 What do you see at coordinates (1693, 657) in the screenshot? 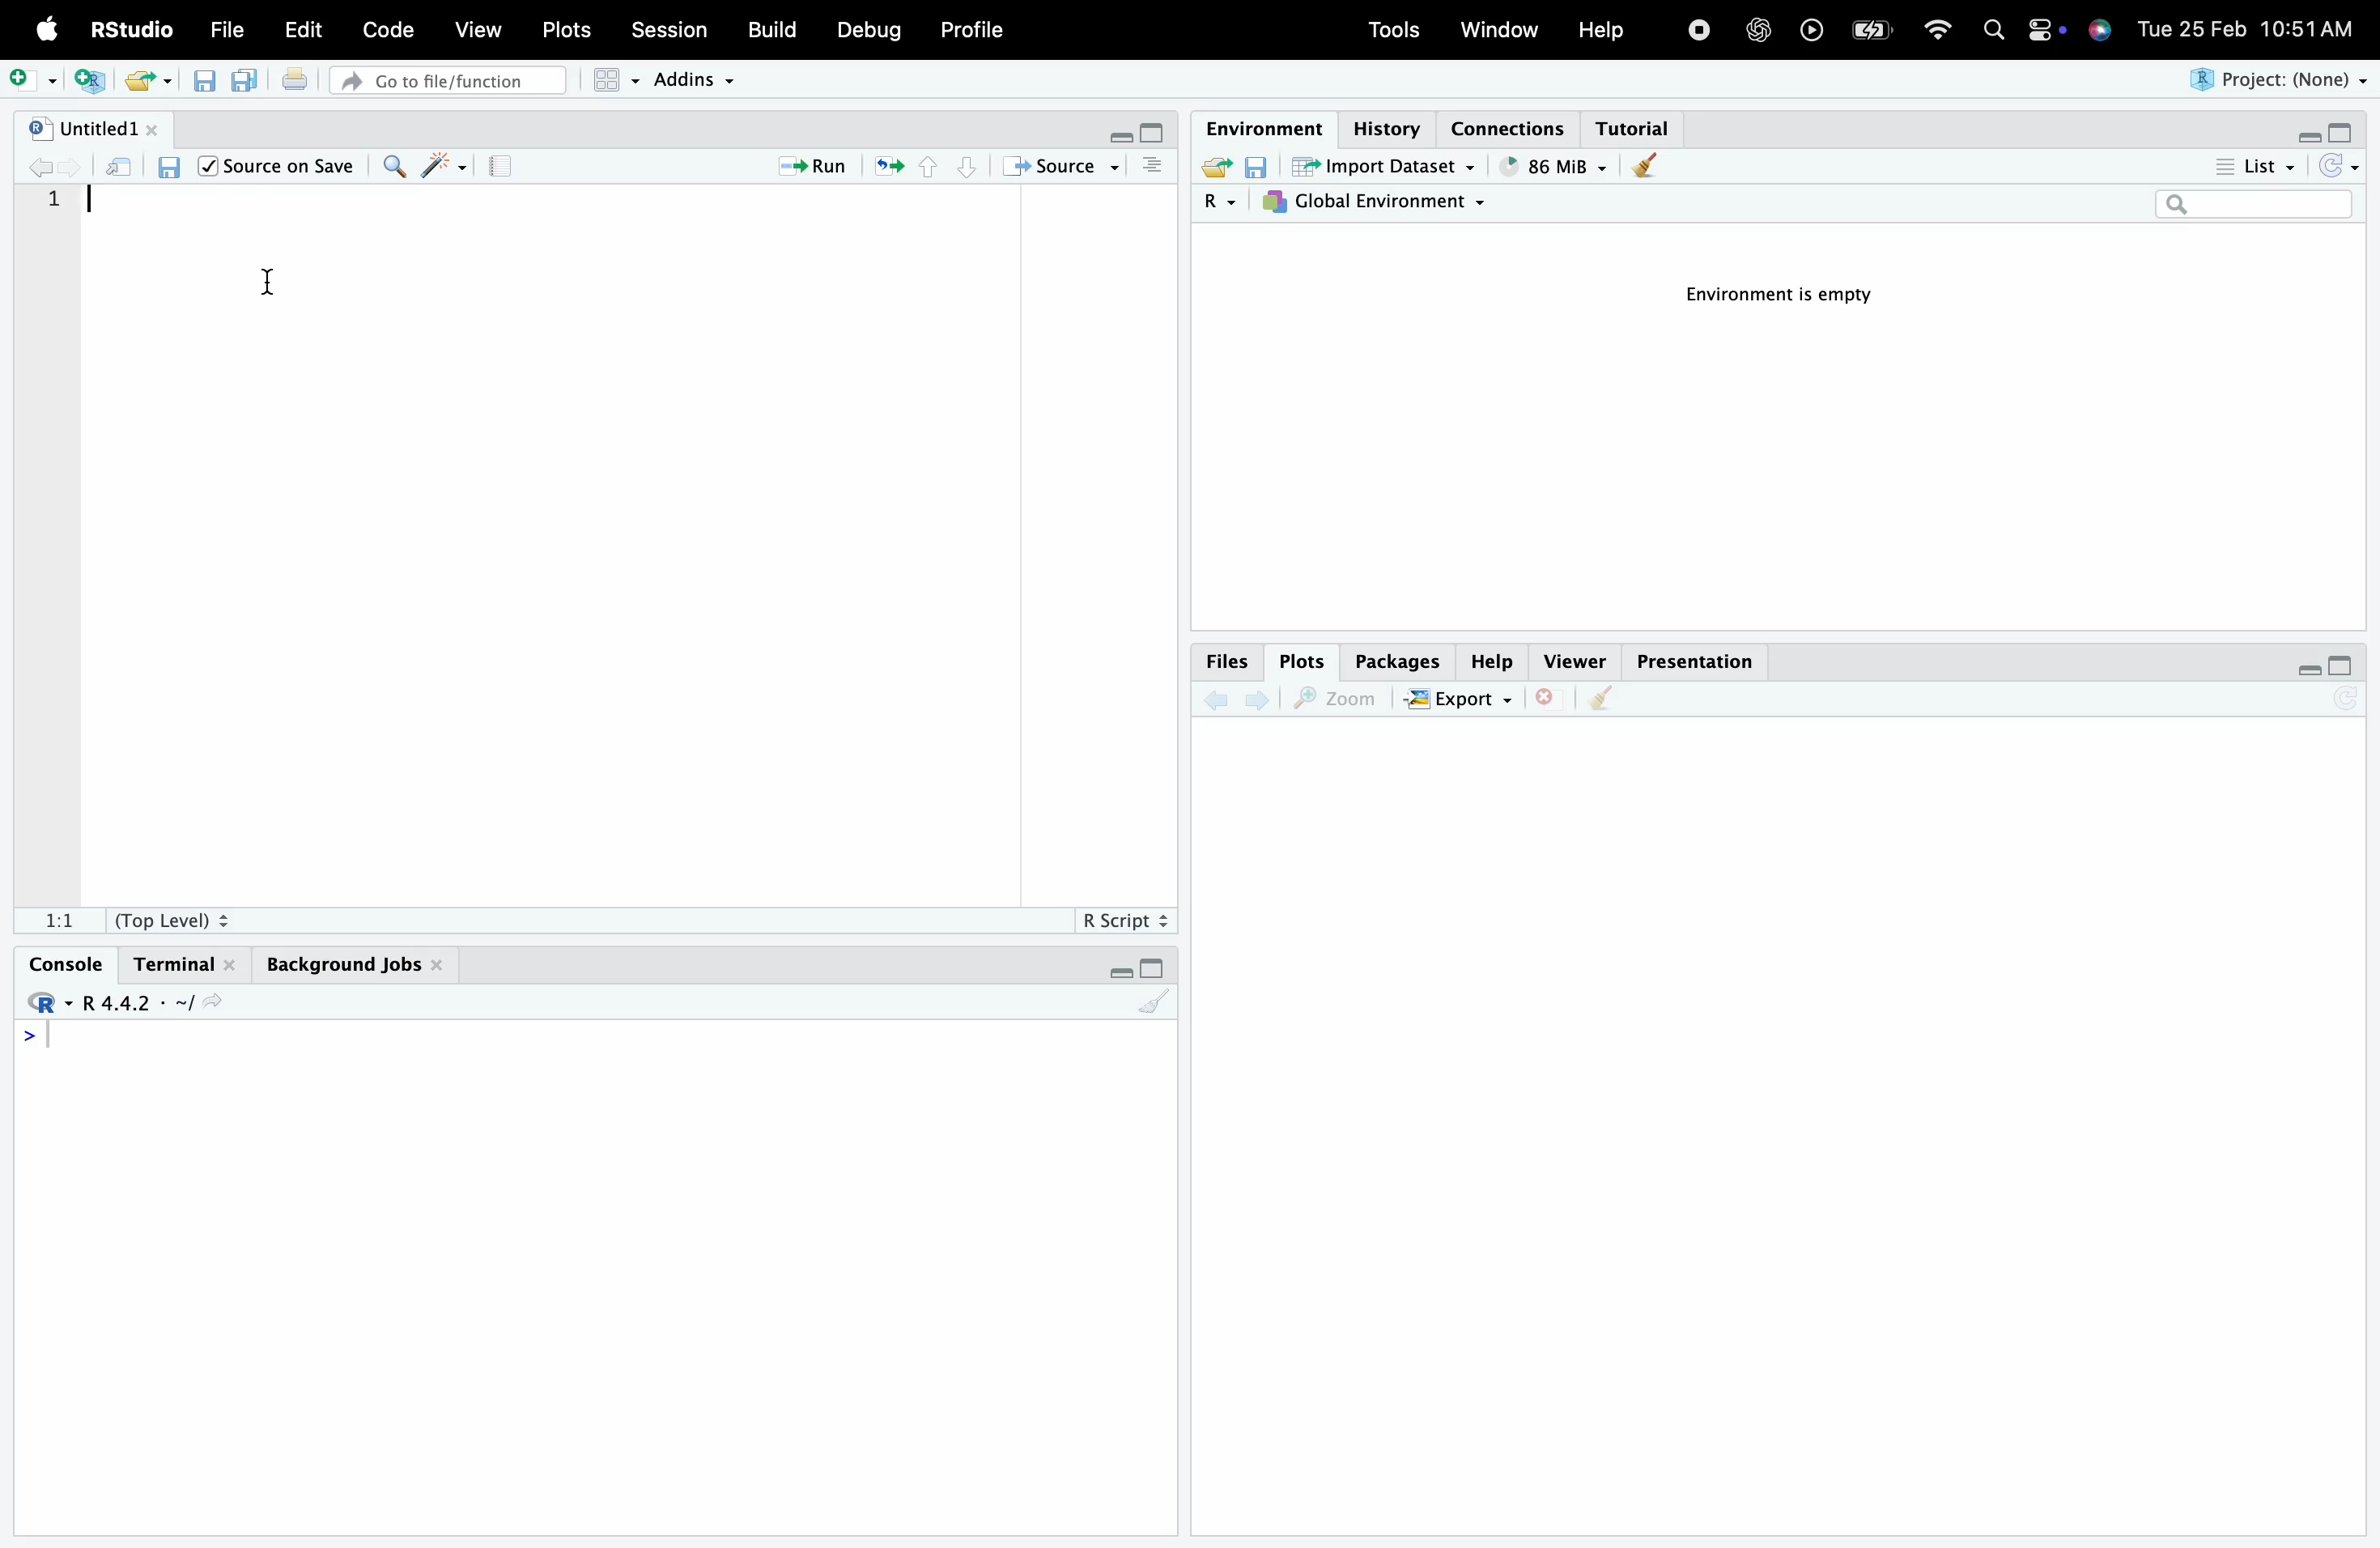
I see `Presentation` at bounding box center [1693, 657].